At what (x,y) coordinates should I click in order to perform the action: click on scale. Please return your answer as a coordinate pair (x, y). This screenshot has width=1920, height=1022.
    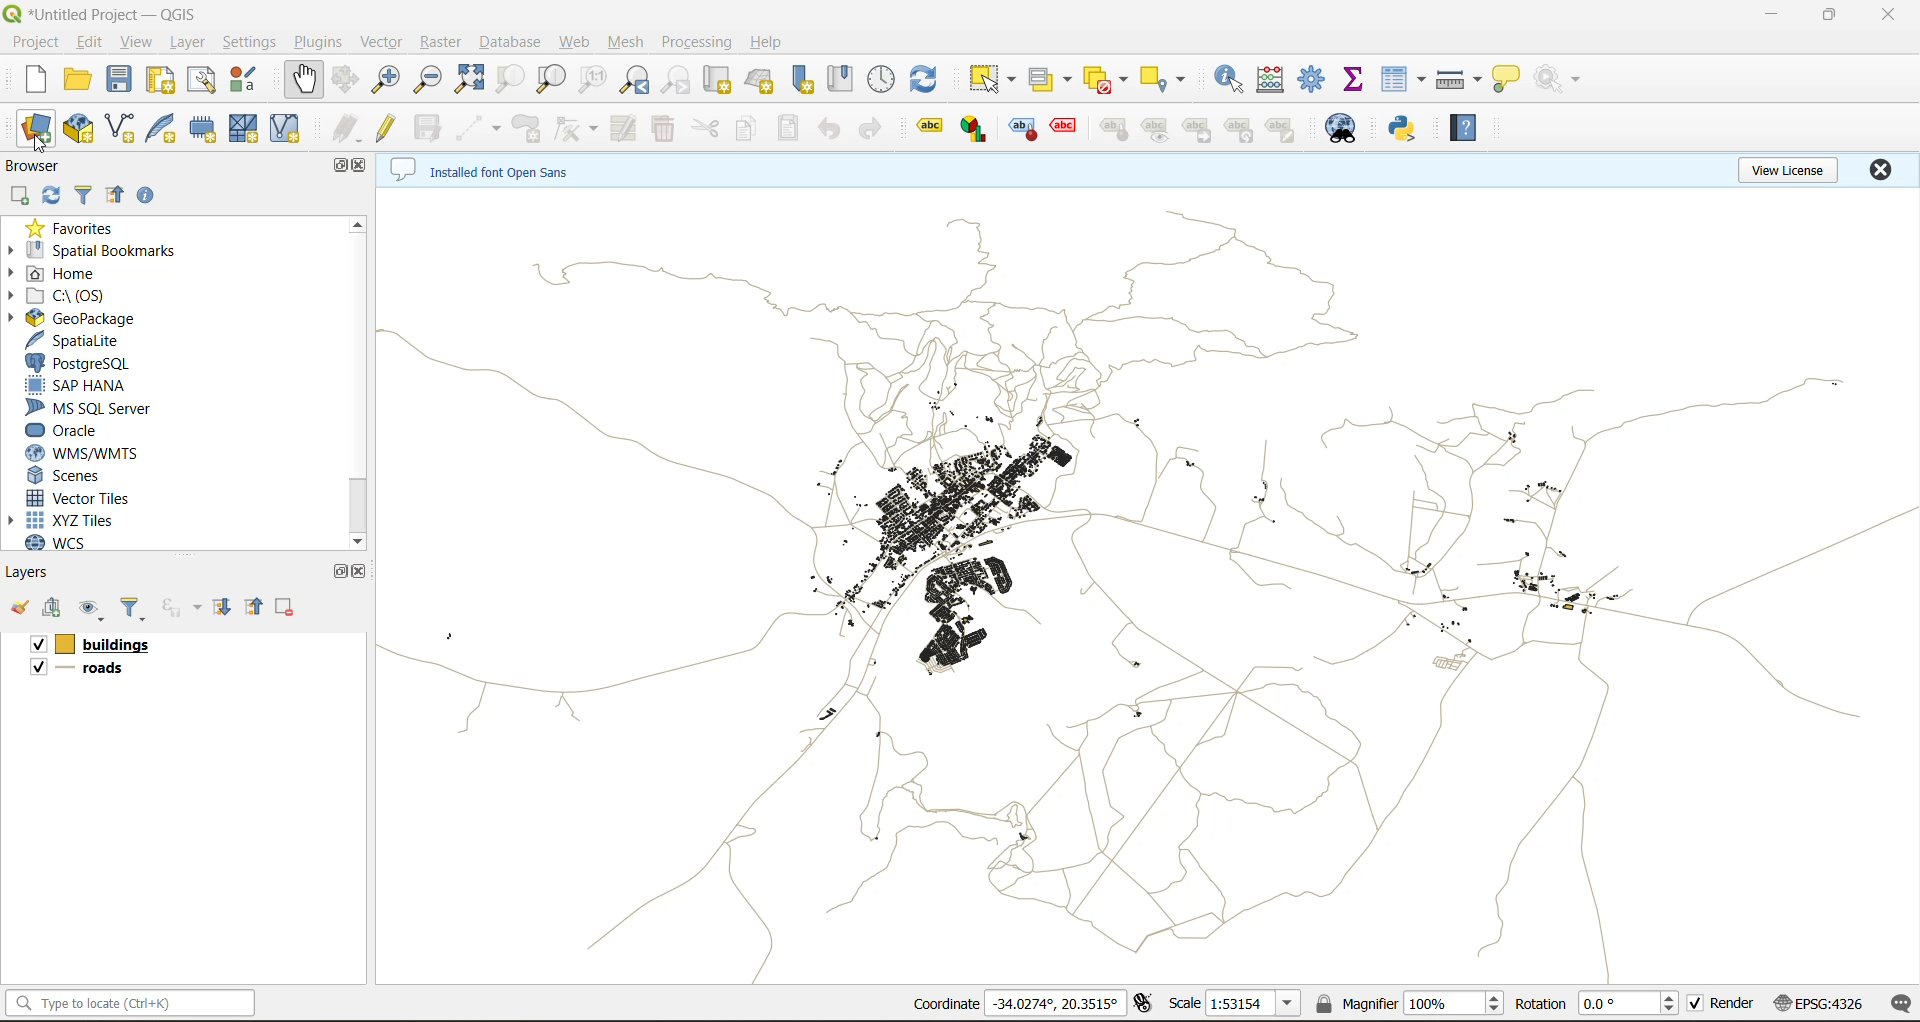
    Looking at the image, I should click on (1252, 1004).